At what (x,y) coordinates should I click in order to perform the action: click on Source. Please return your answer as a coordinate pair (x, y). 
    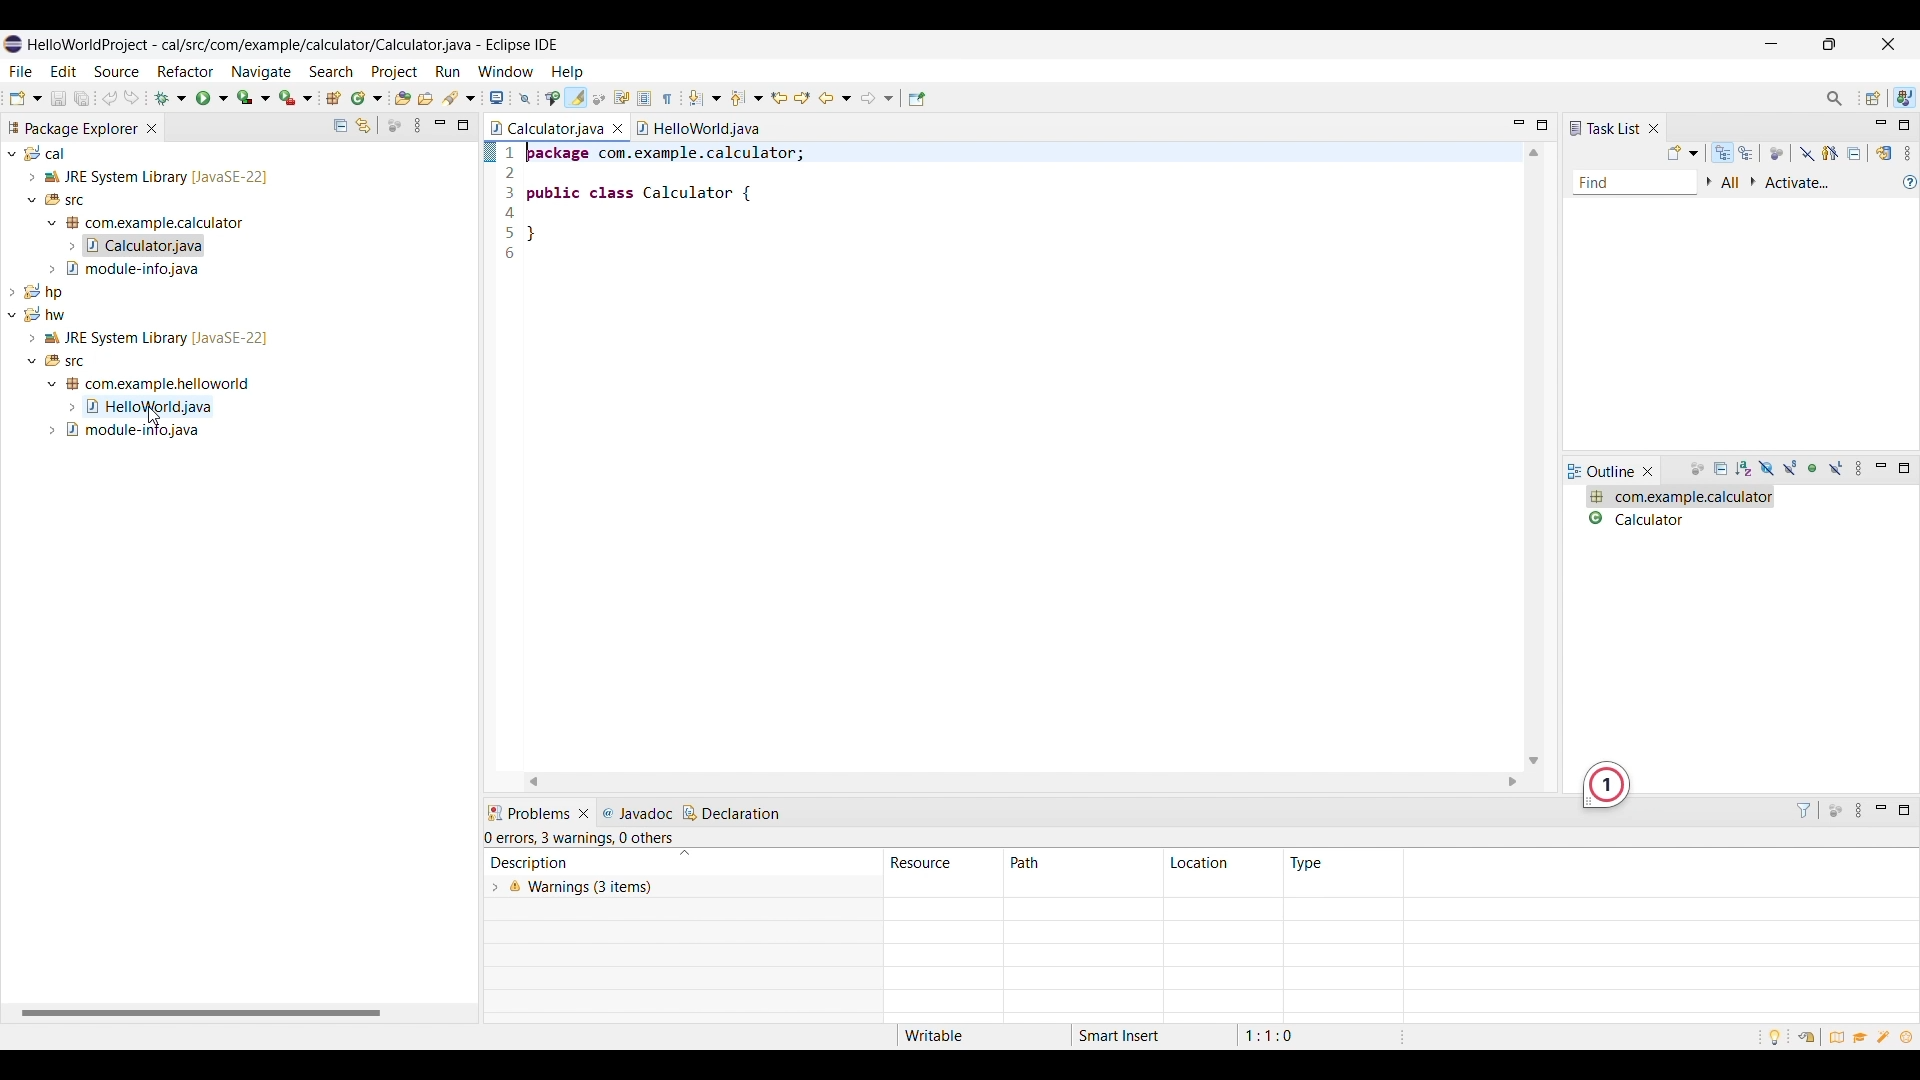
    Looking at the image, I should click on (116, 71).